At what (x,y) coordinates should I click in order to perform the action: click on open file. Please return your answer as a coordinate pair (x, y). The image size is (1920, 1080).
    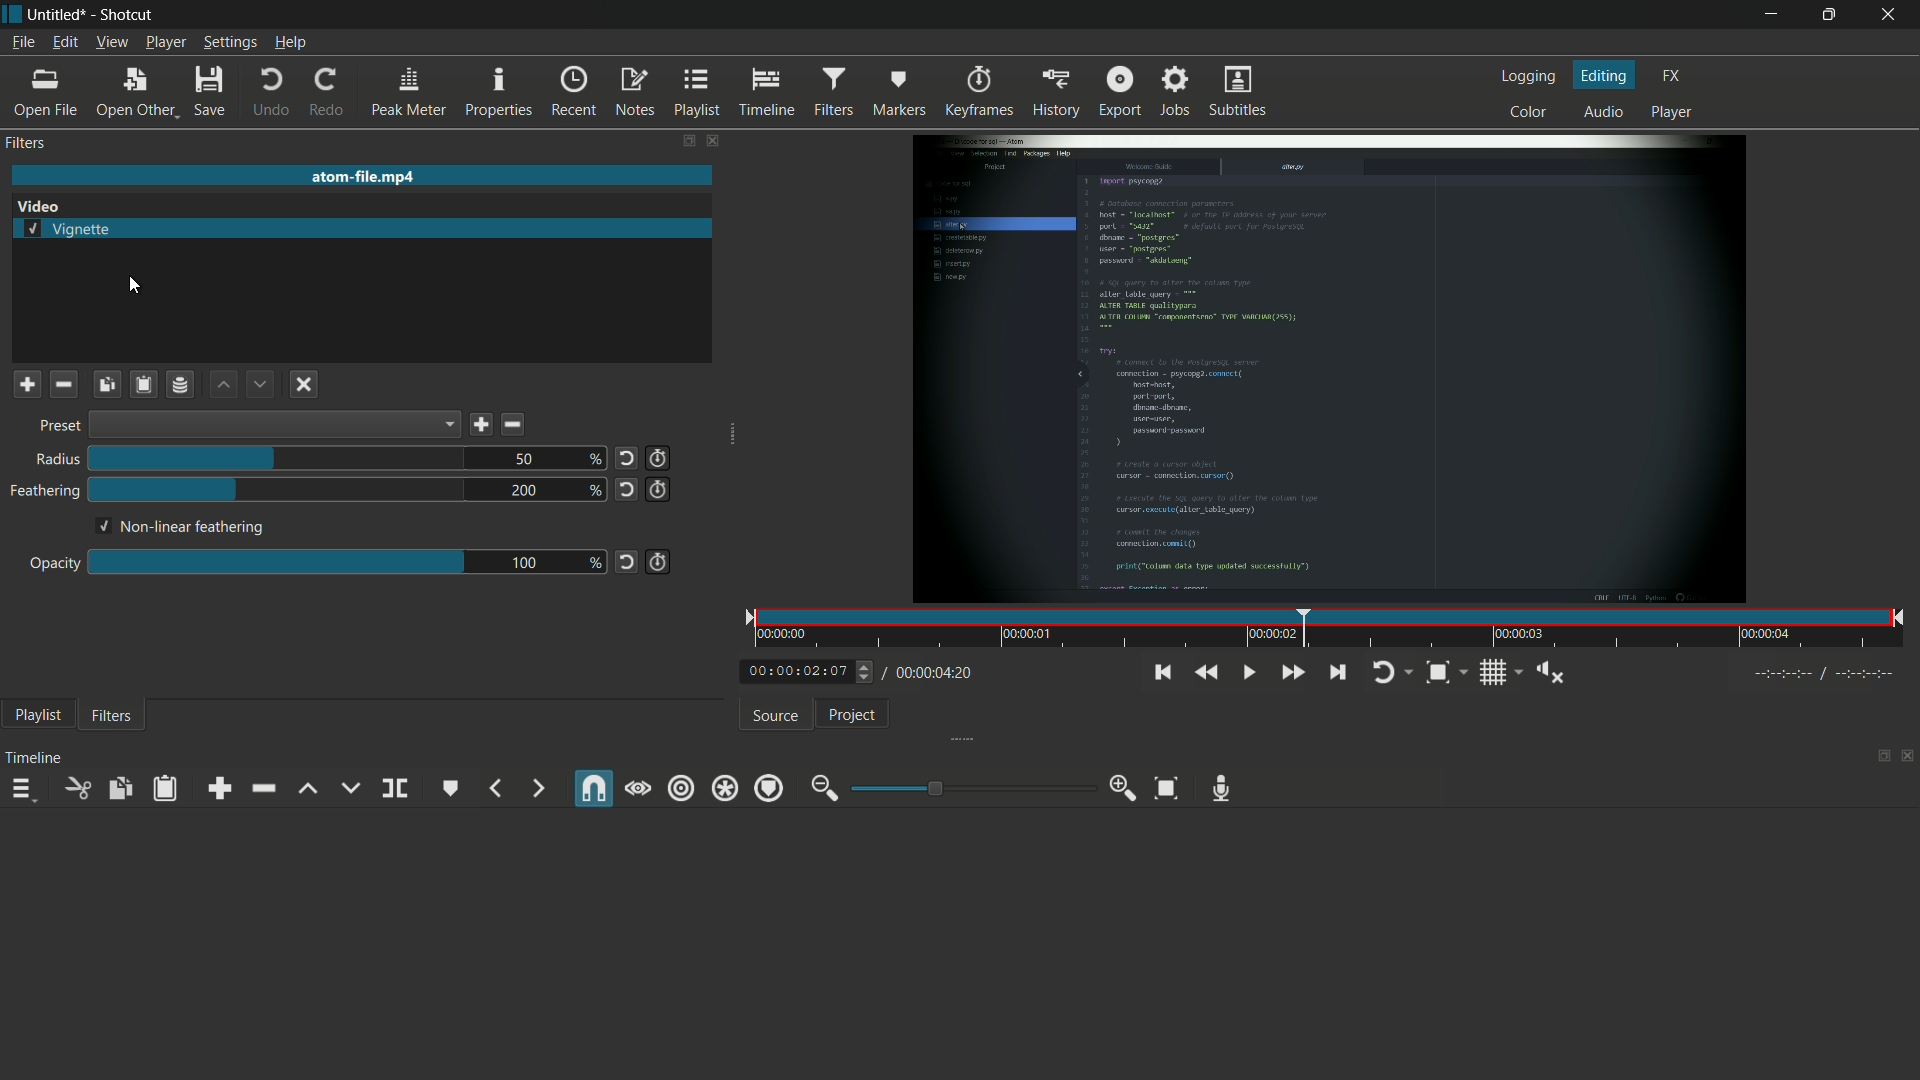
    Looking at the image, I should click on (44, 94).